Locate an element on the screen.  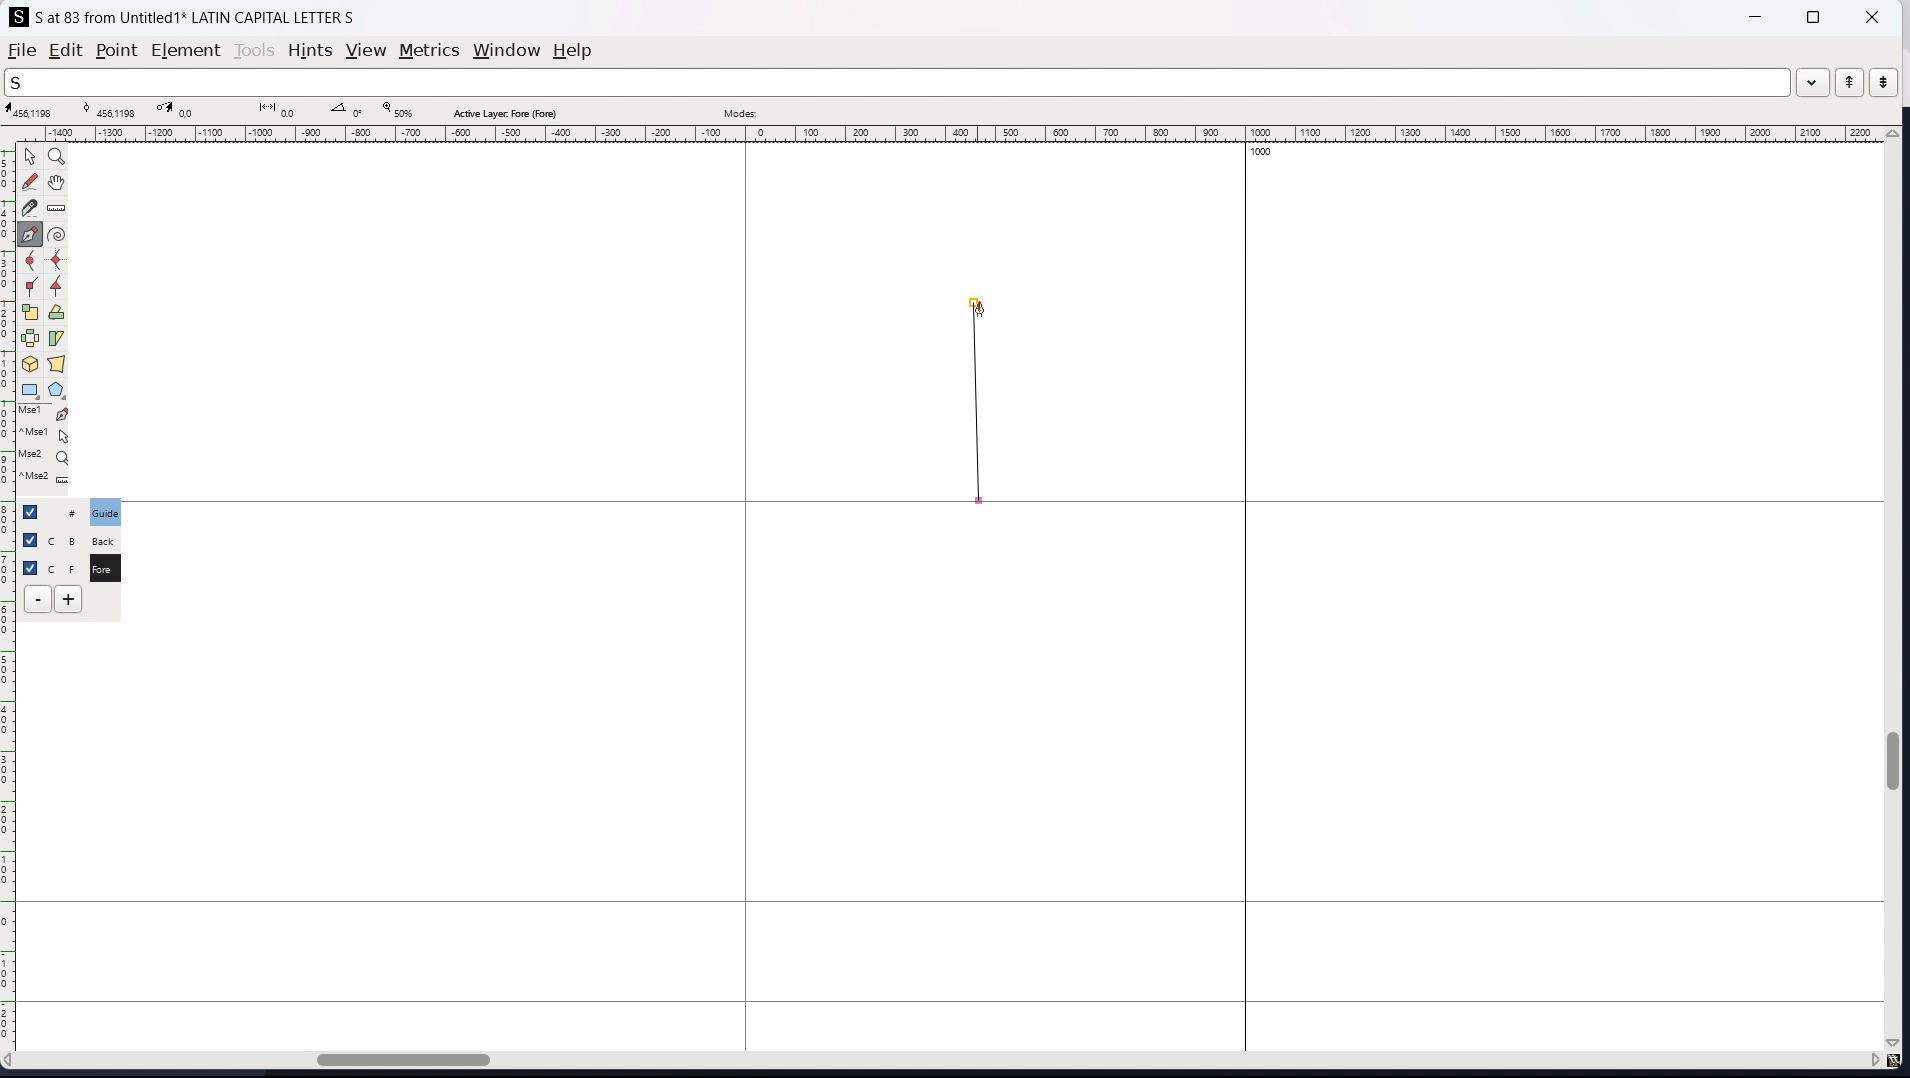
element is located at coordinates (187, 51).